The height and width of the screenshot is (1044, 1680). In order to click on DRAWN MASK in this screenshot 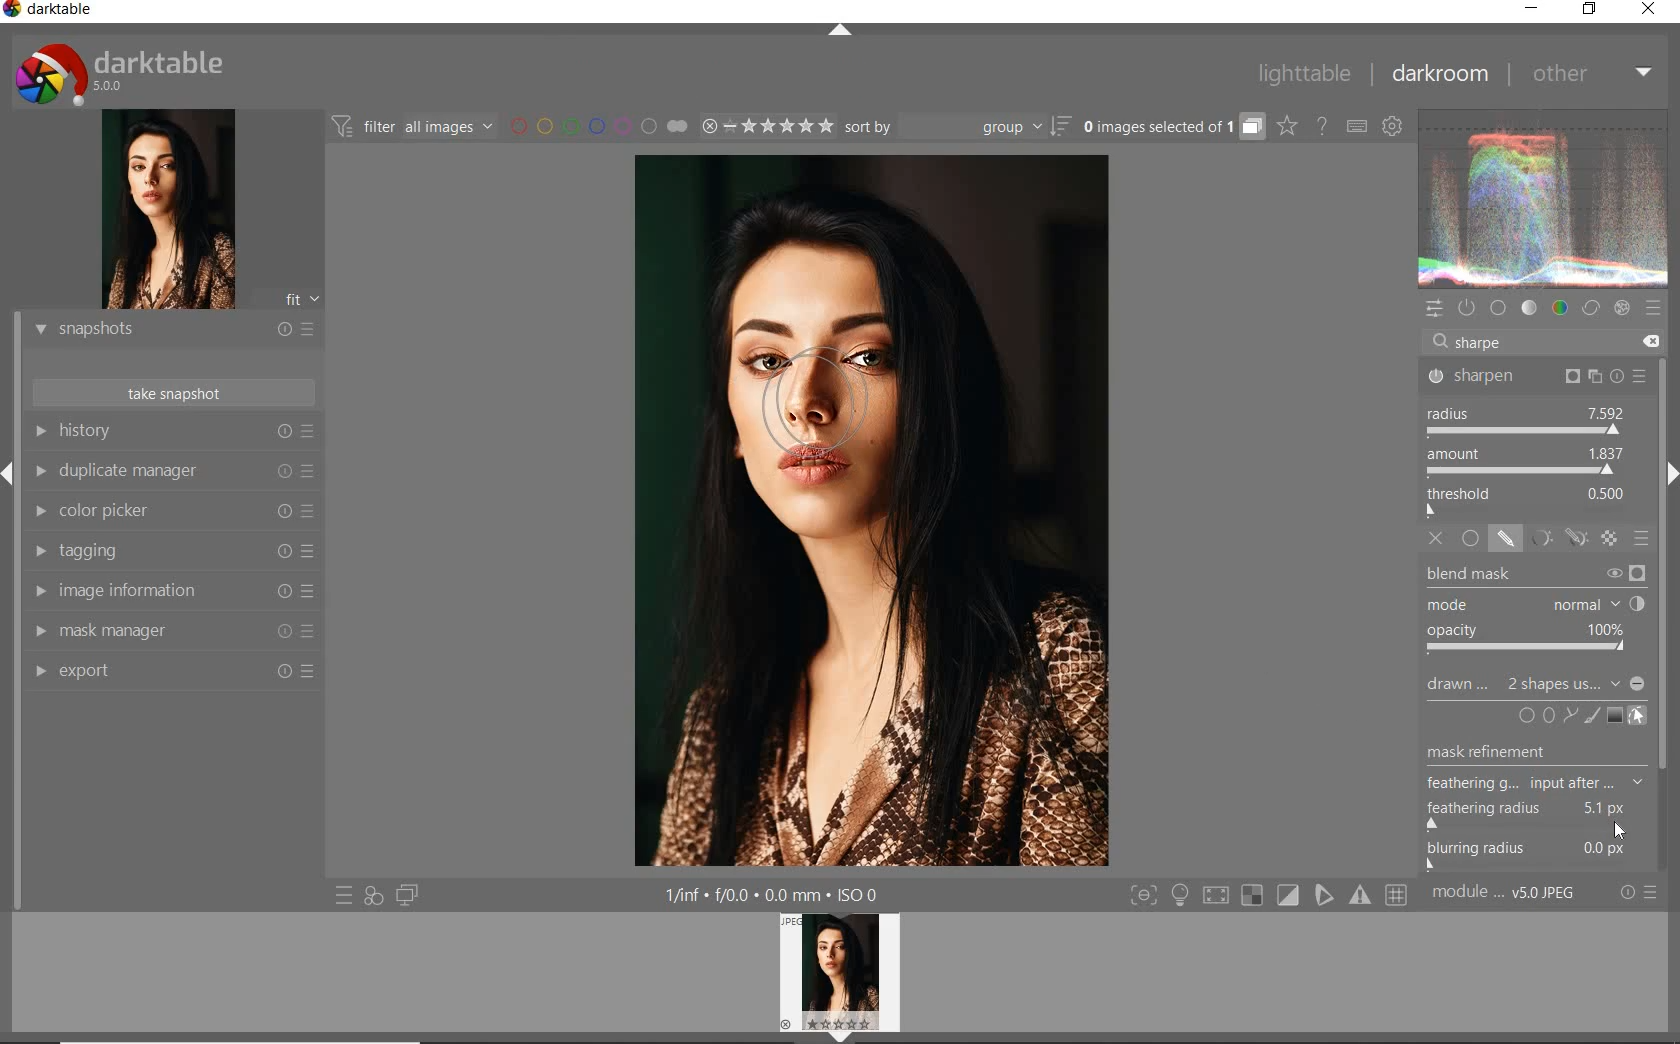, I will do `click(1538, 686)`.